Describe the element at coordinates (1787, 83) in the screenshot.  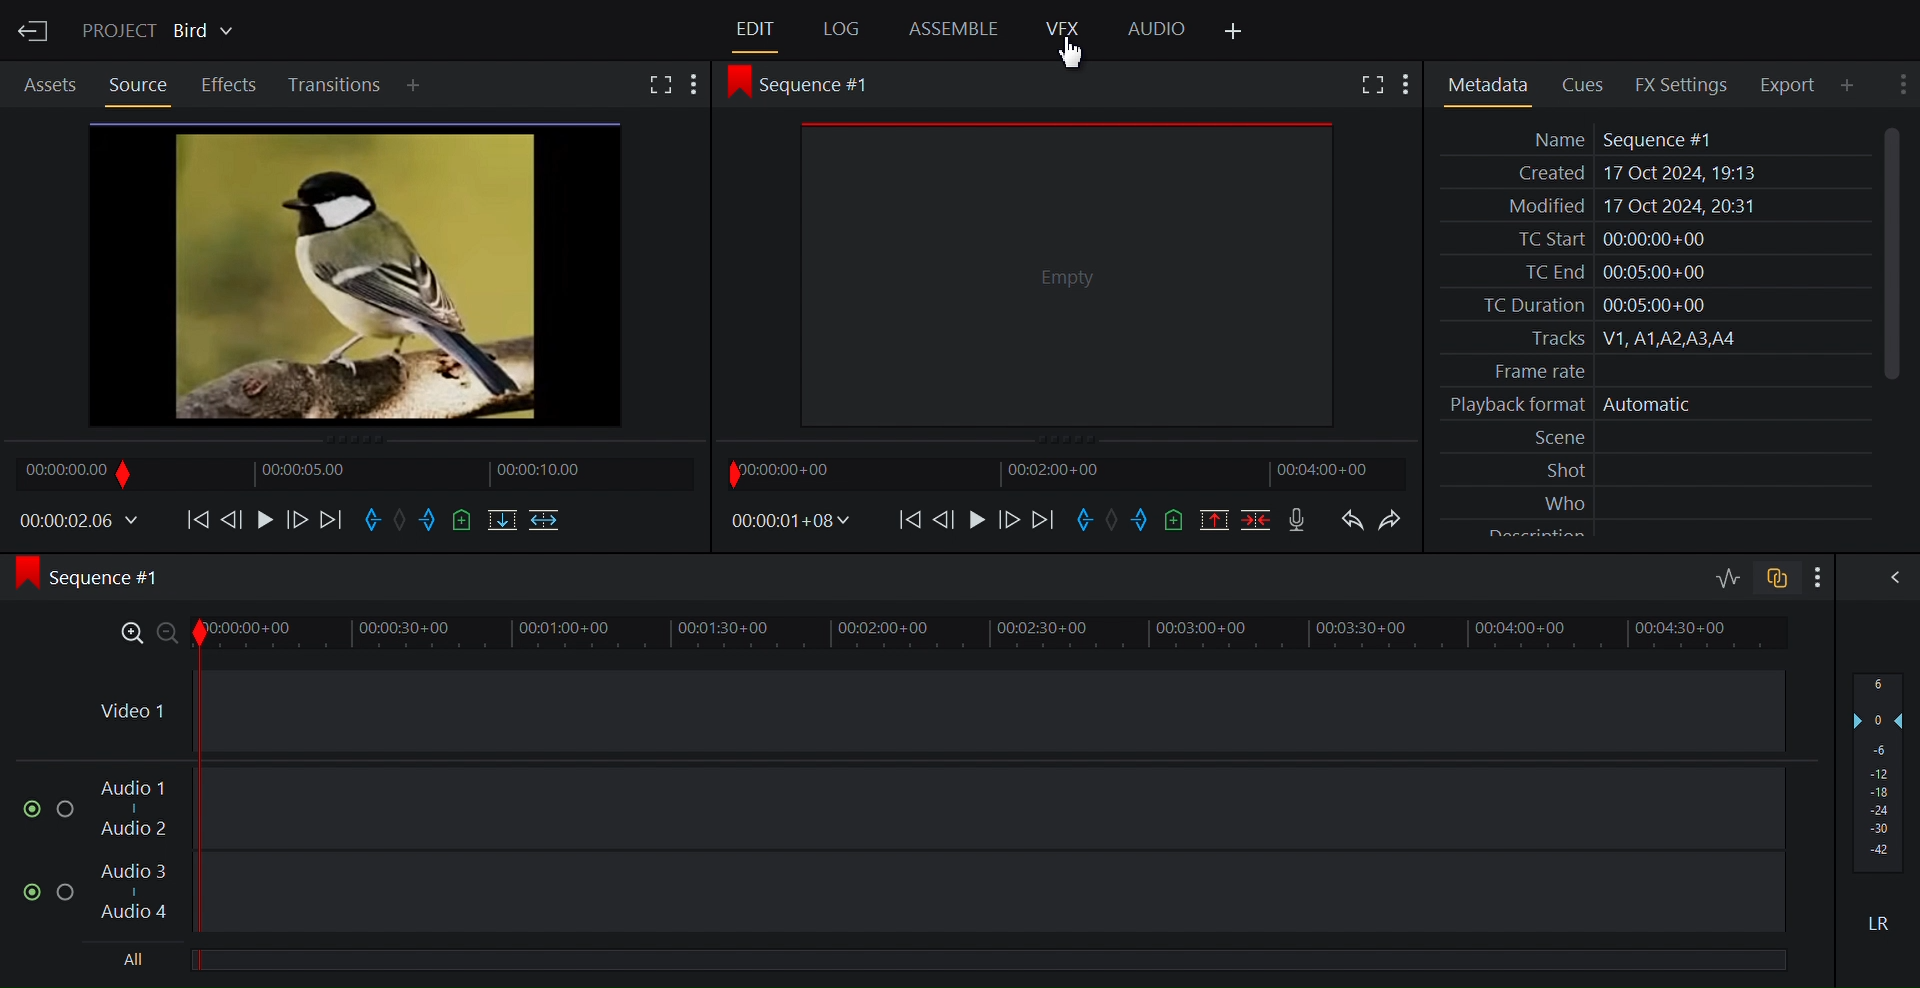
I see `Export` at that location.